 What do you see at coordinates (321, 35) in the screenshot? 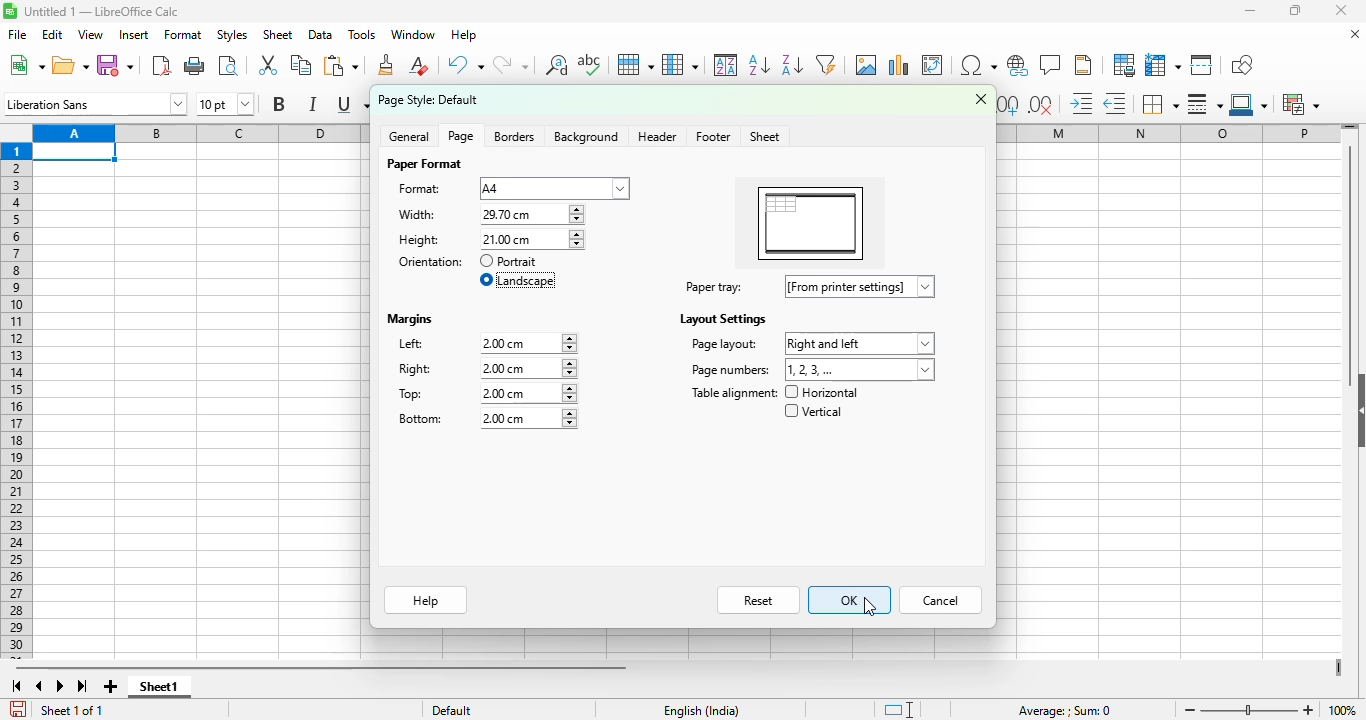
I see `data` at bounding box center [321, 35].